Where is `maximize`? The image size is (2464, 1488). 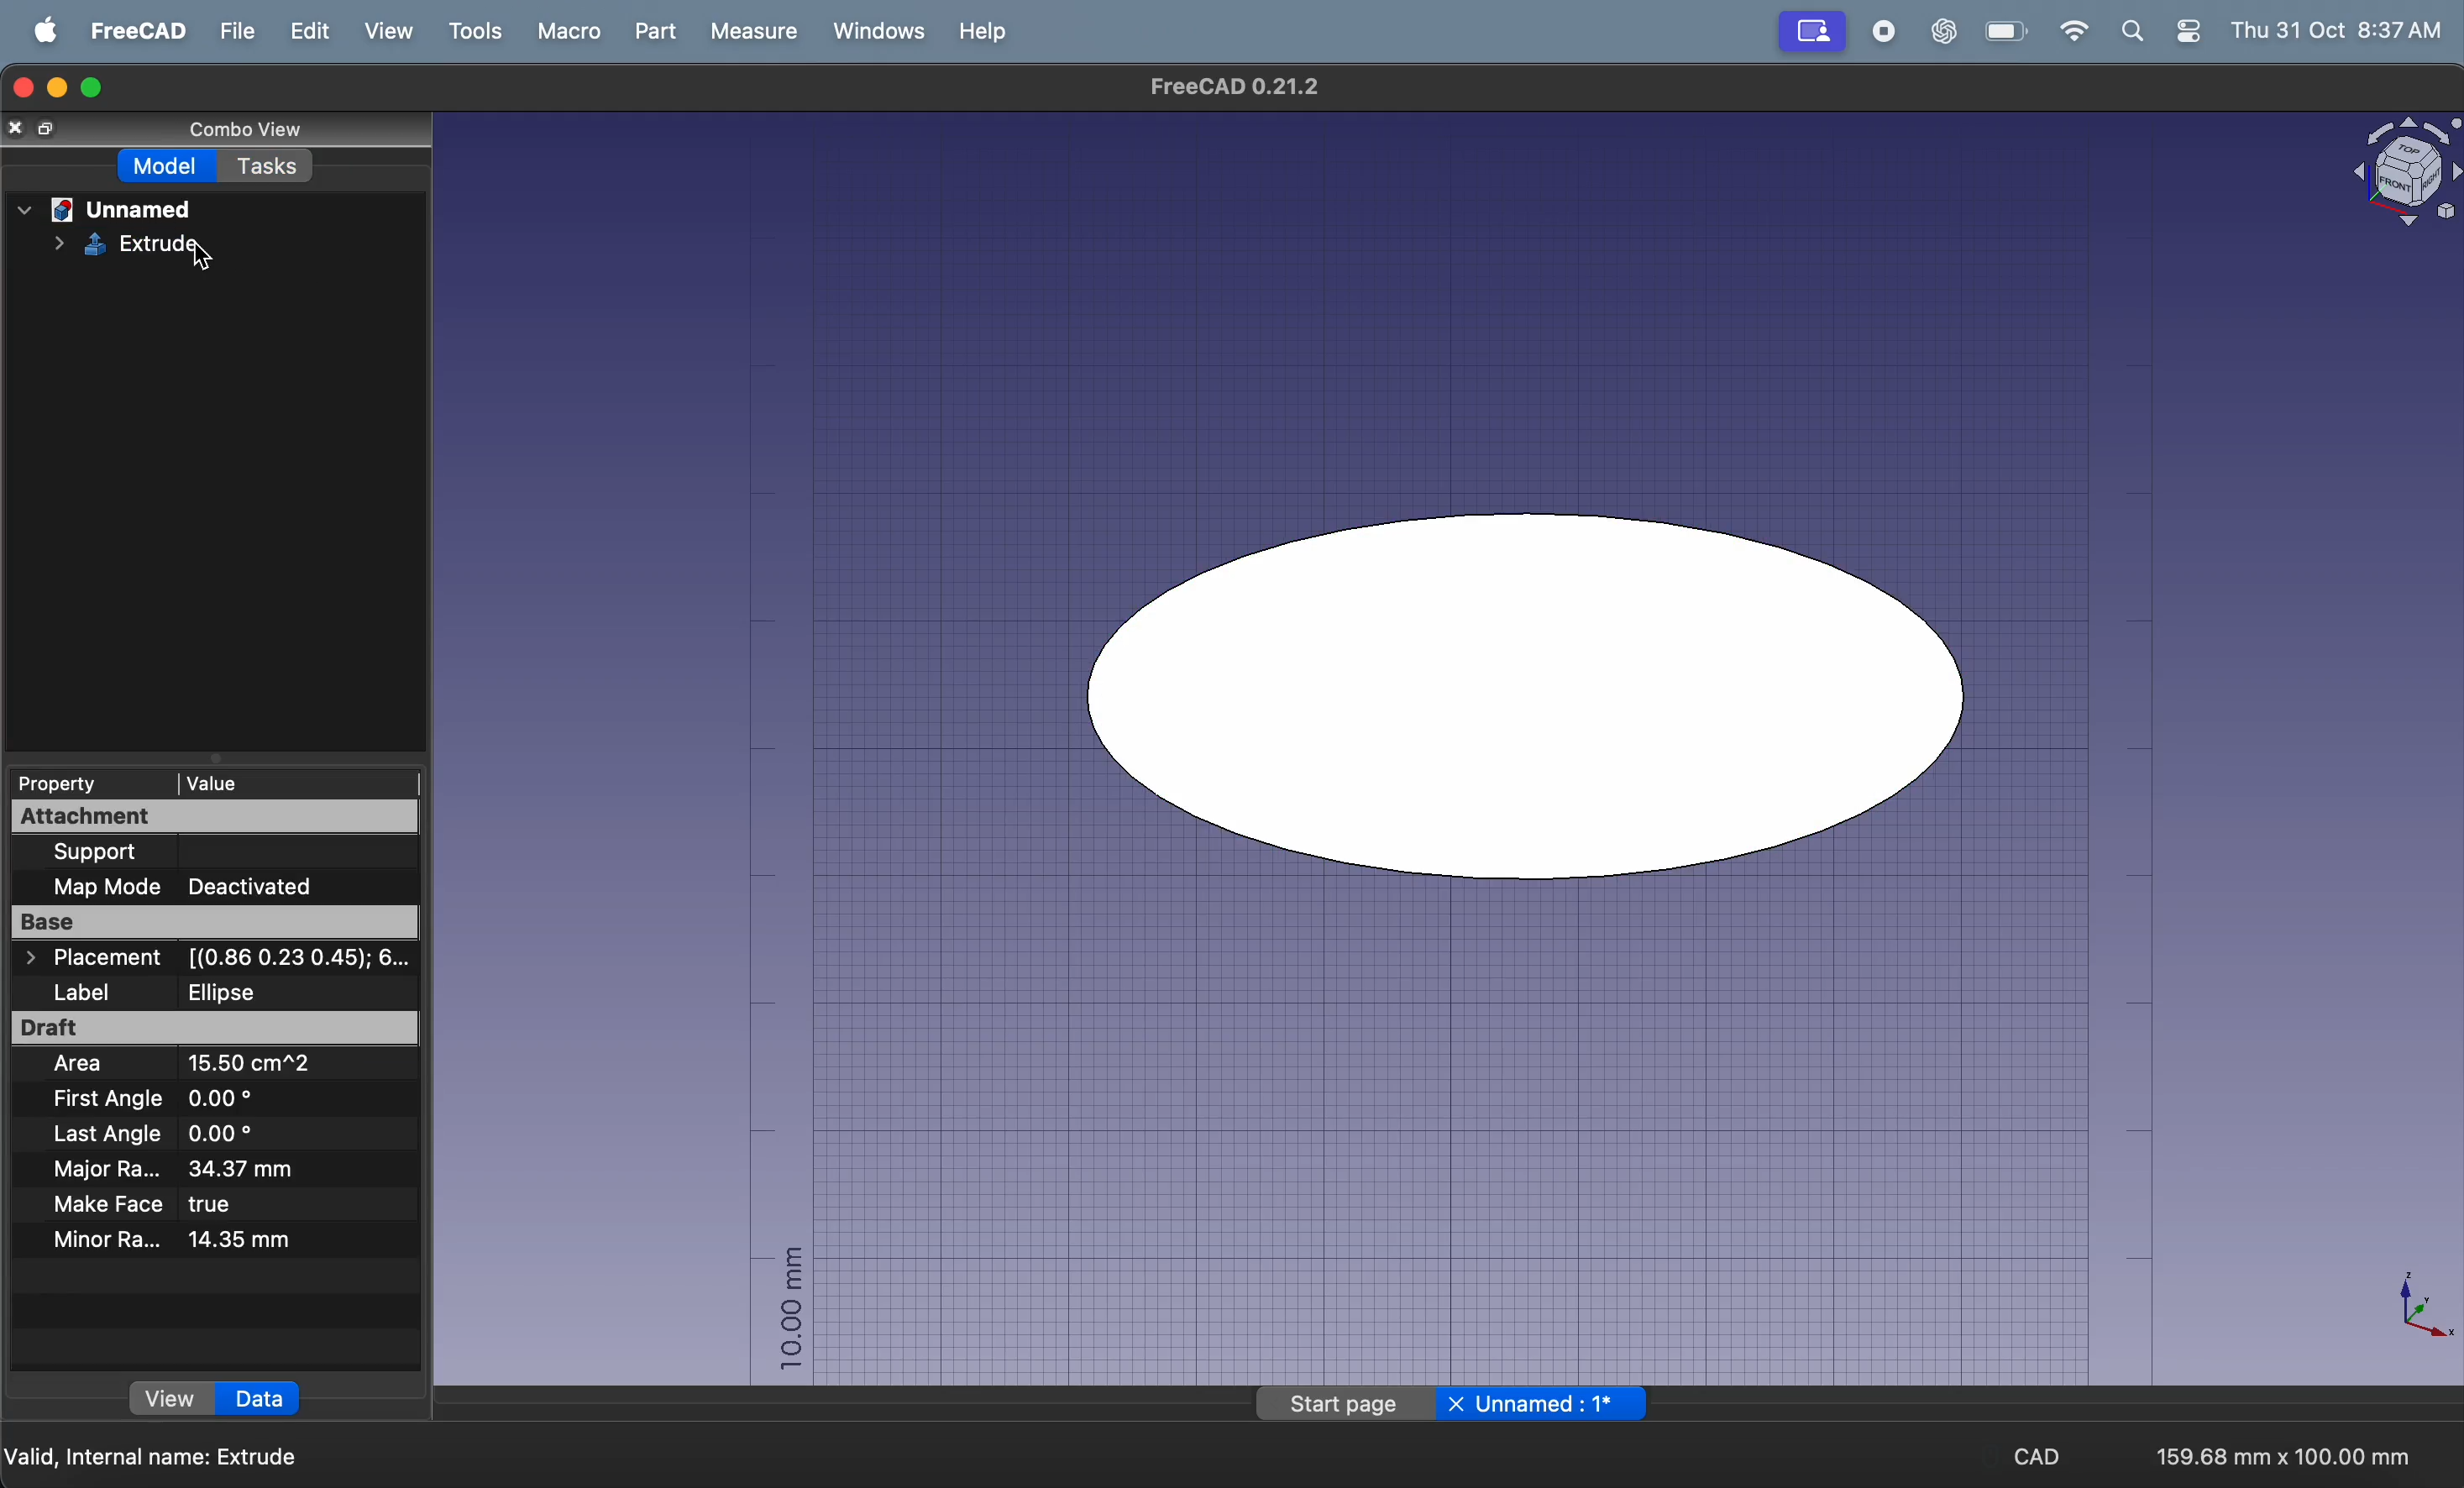
maximize is located at coordinates (98, 87).